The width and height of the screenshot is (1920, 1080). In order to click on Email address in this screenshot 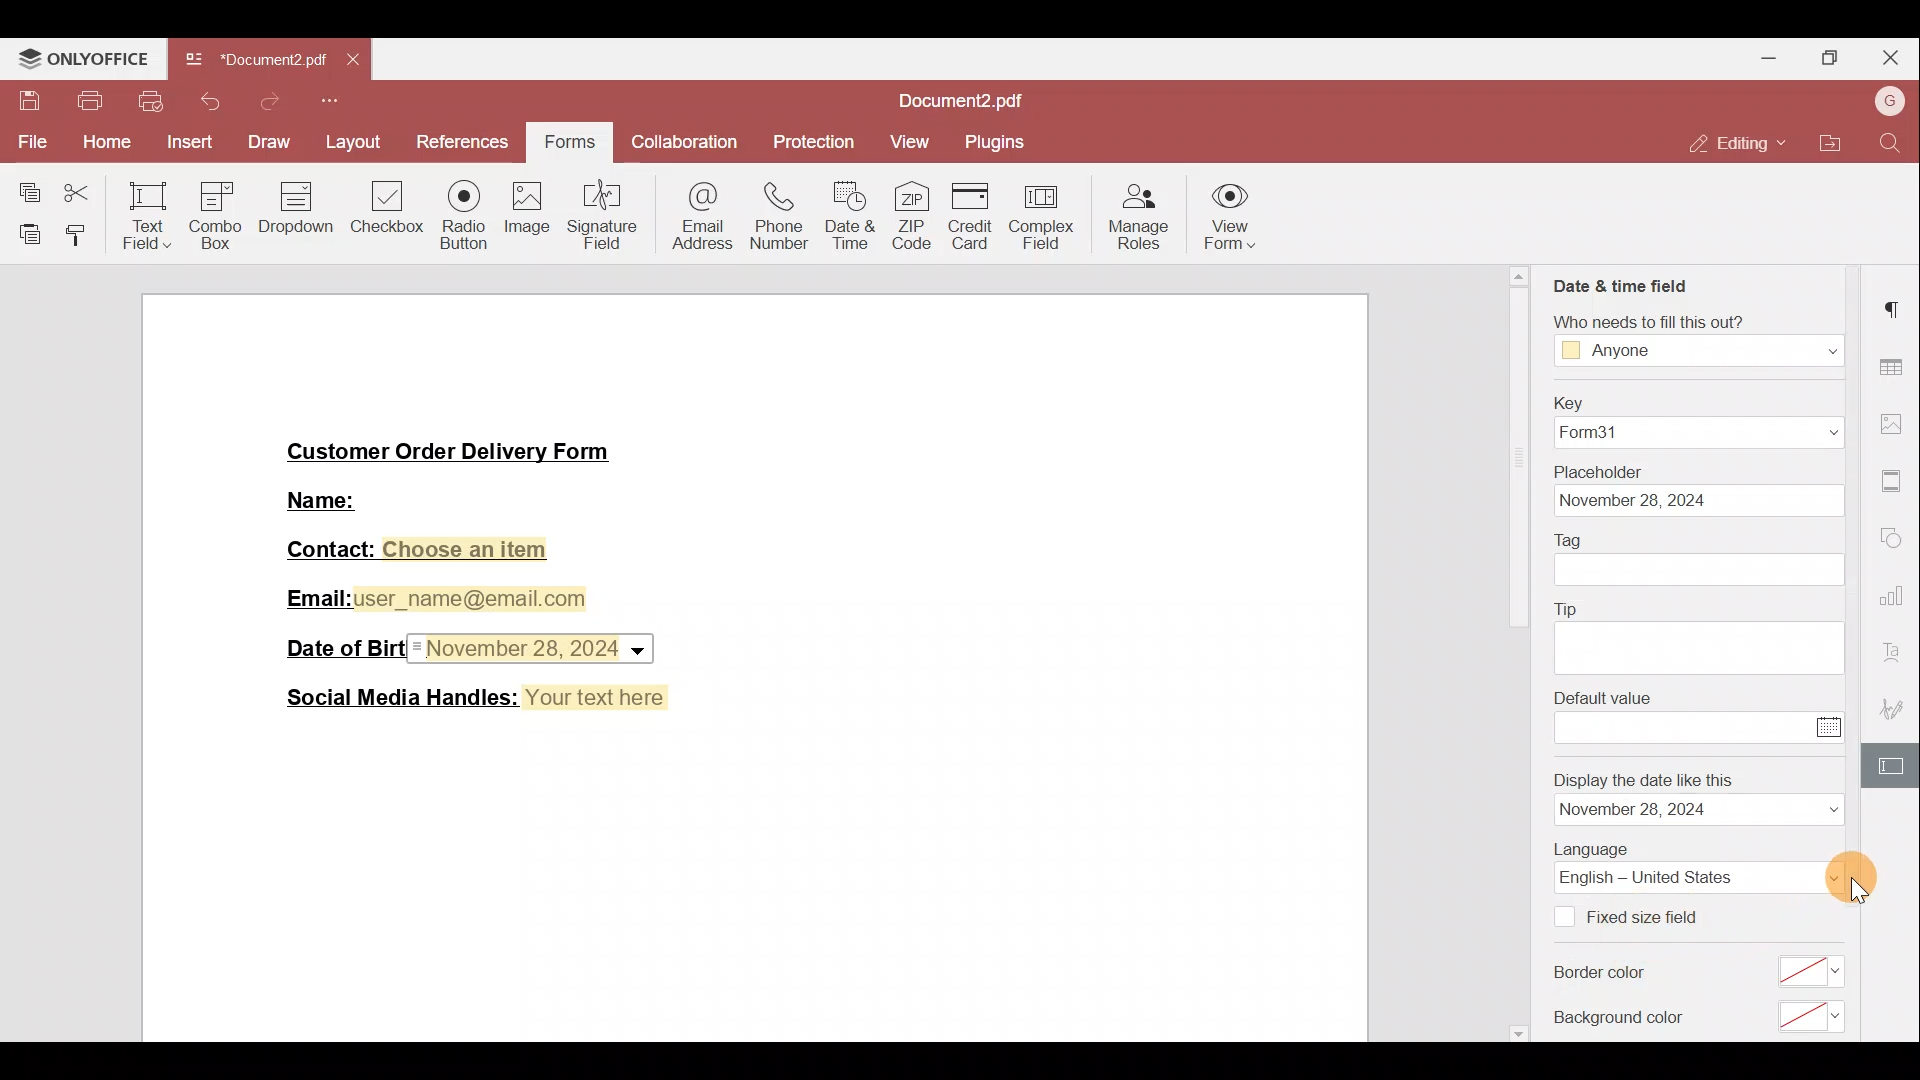, I will do `click(700, 213)`.